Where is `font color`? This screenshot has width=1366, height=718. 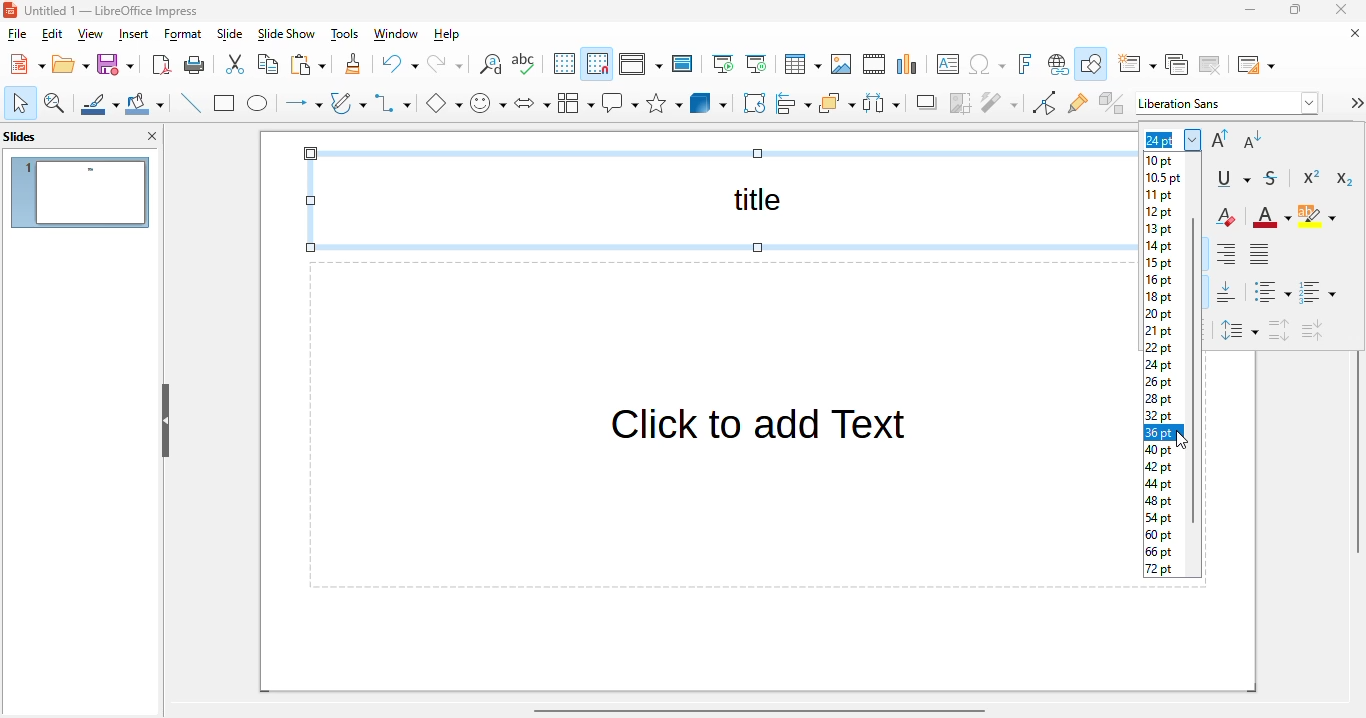
font color is located at coordinates (1273, 217).